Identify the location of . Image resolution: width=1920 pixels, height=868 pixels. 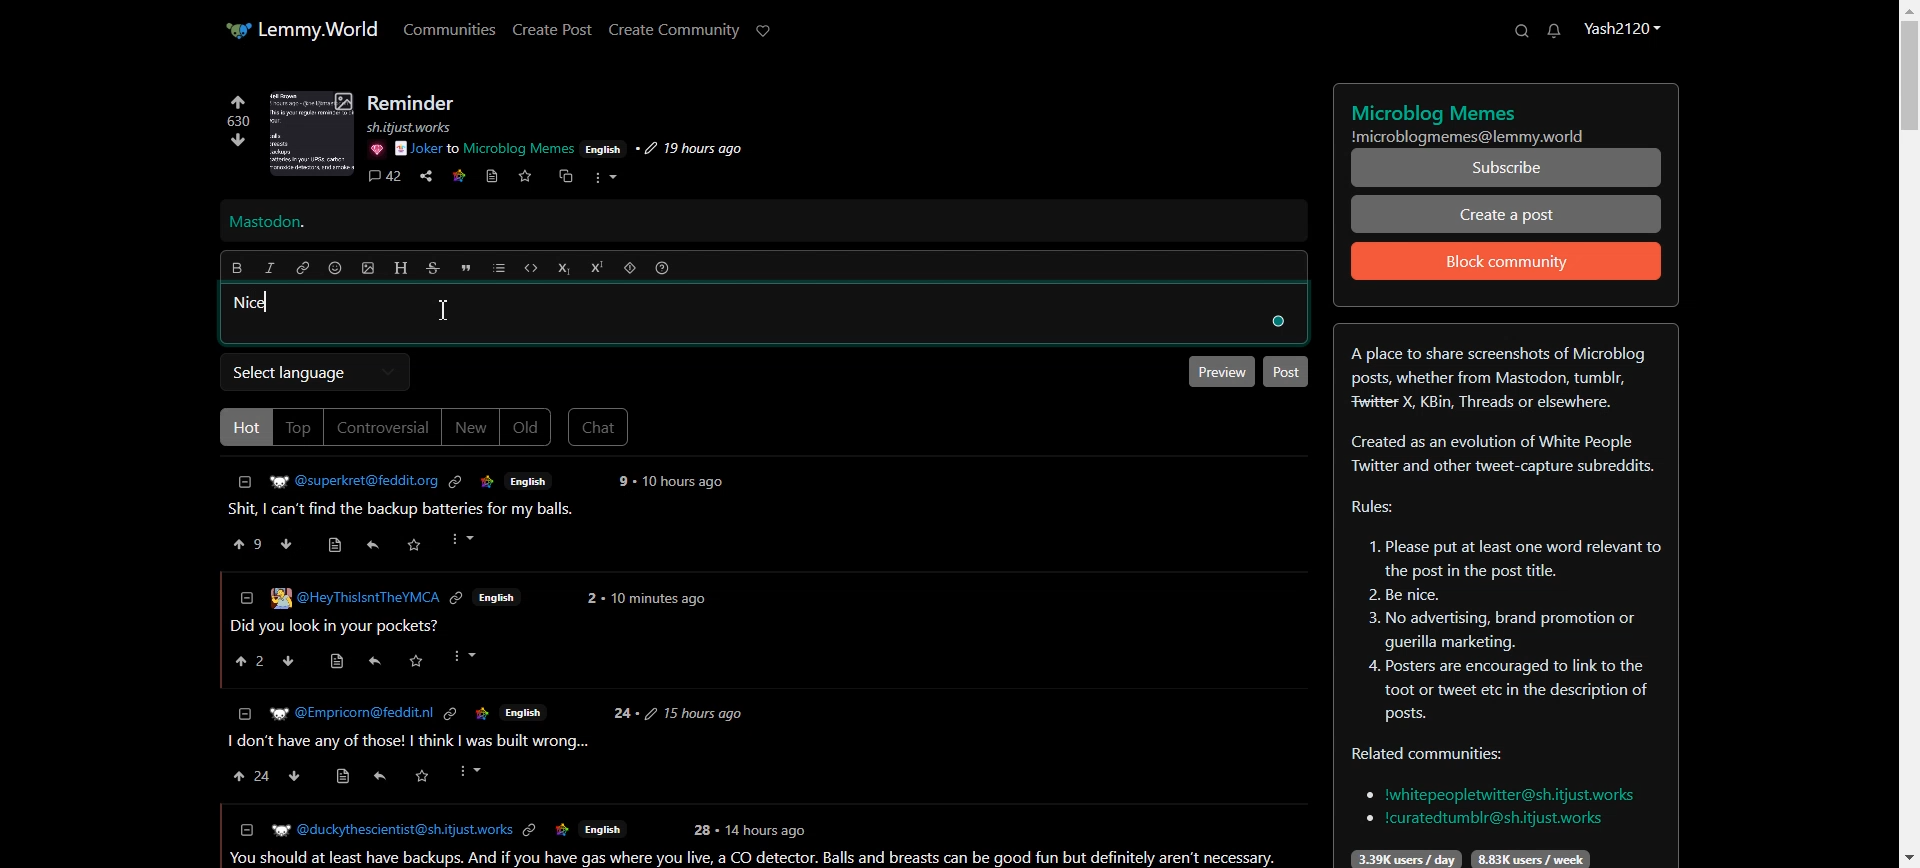
(1275, 322).